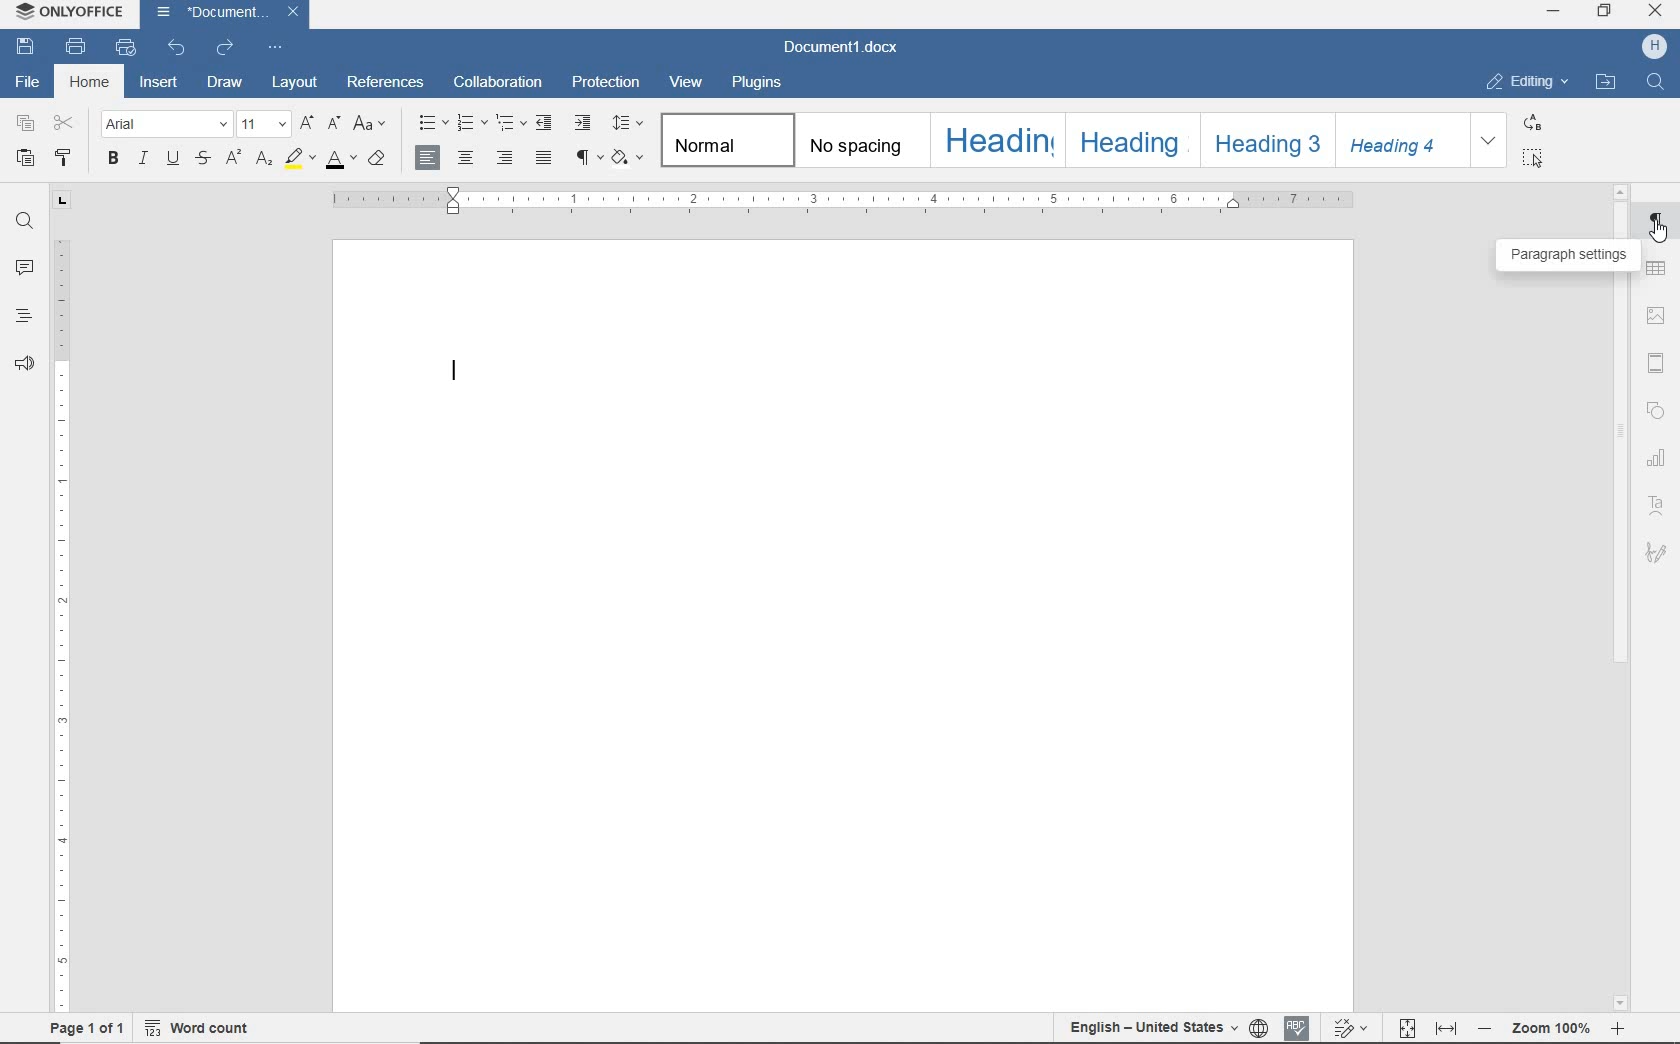 This screenshot has height=1044, width=1680. I want to click on scrollbar, so click(1620, 478).